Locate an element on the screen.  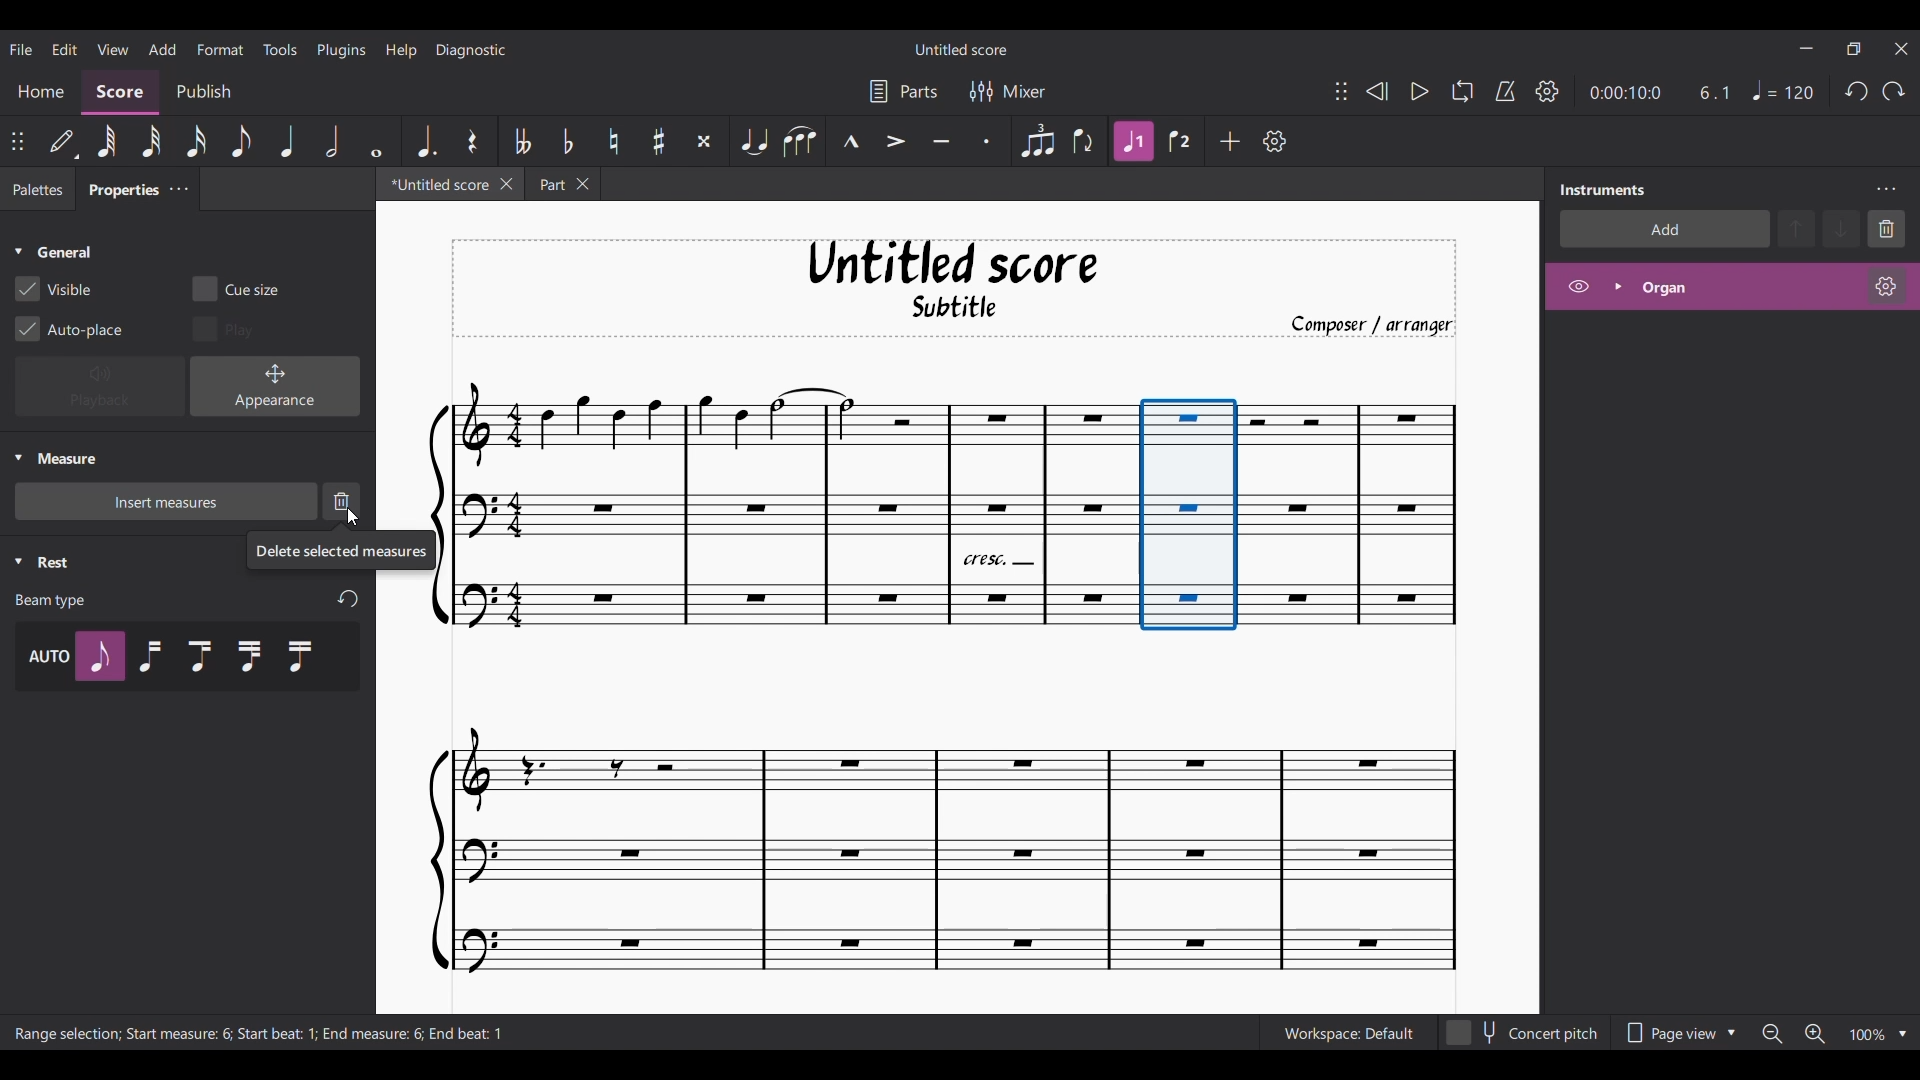
Change position of toolbar attached is located at coordinates (1341, 92).